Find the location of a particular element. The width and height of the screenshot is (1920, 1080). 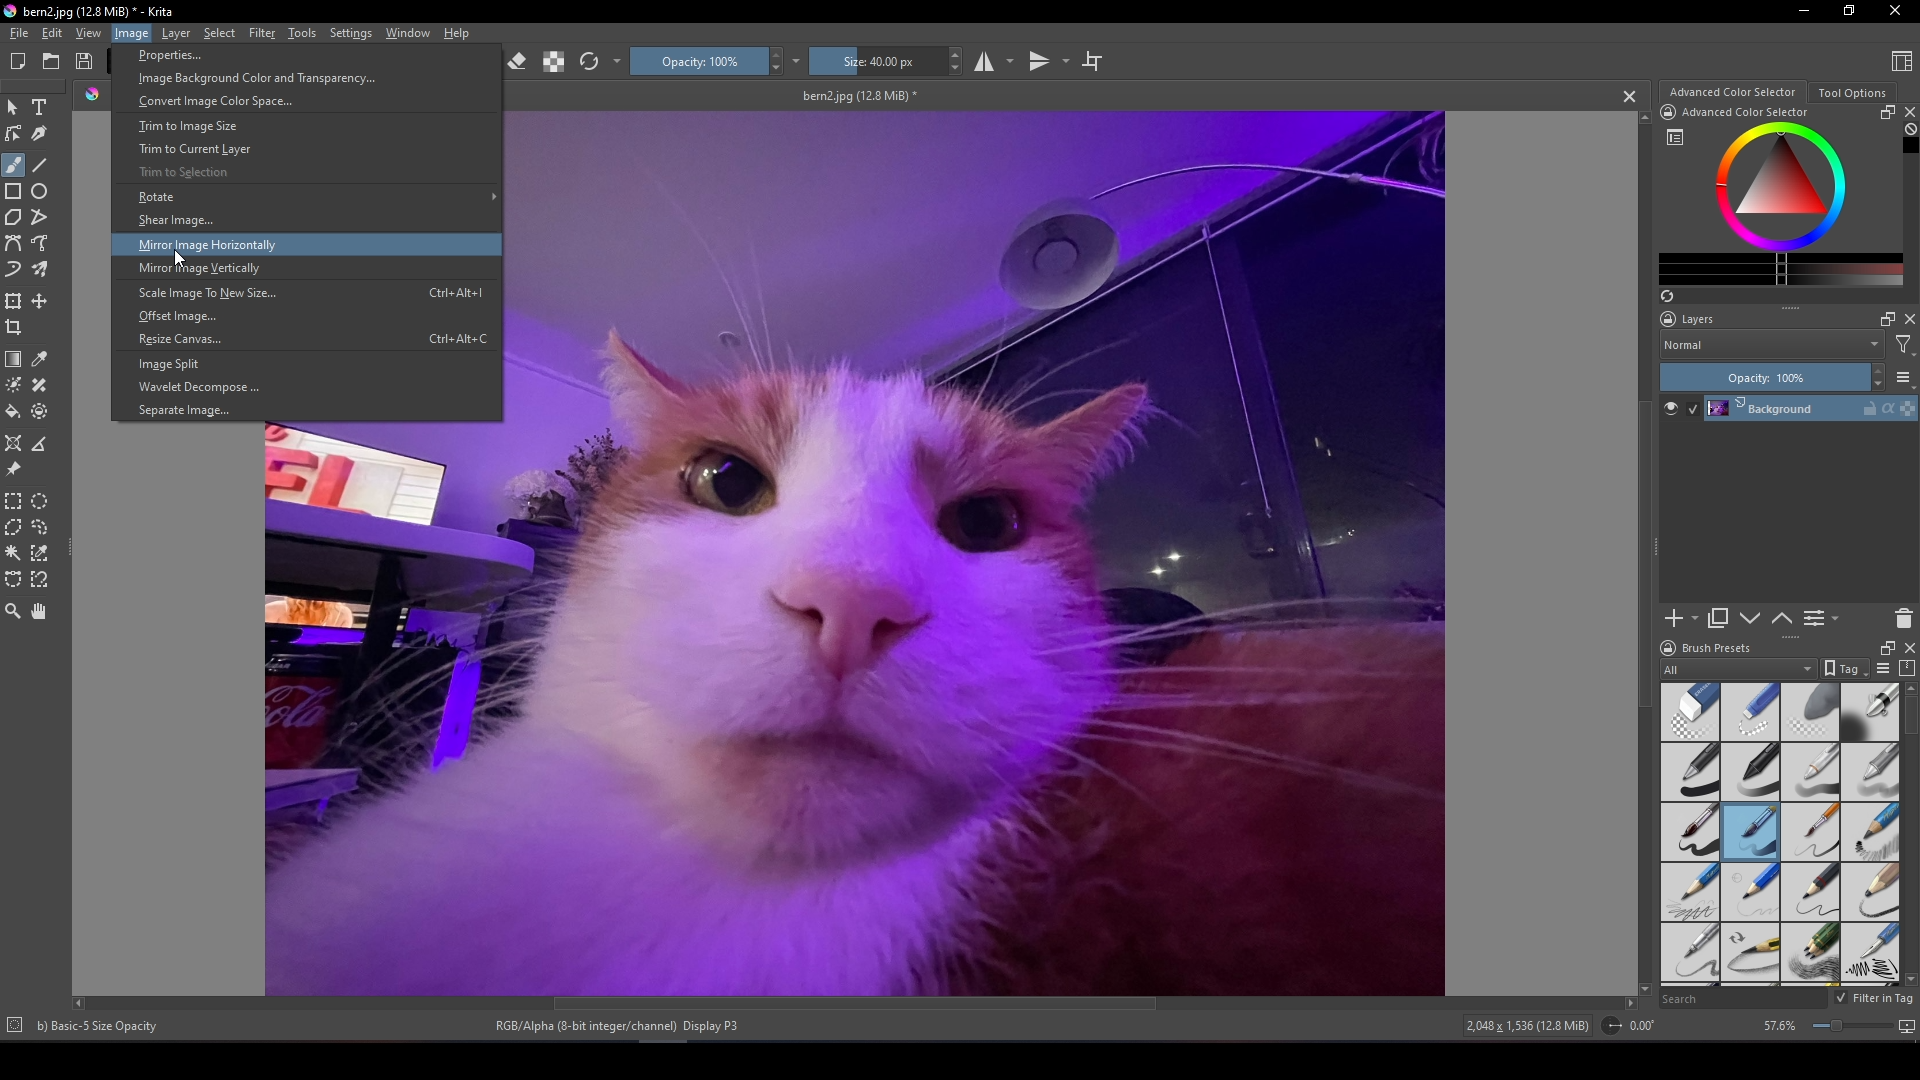

Blending mode is located at coordinates (1771, 346).